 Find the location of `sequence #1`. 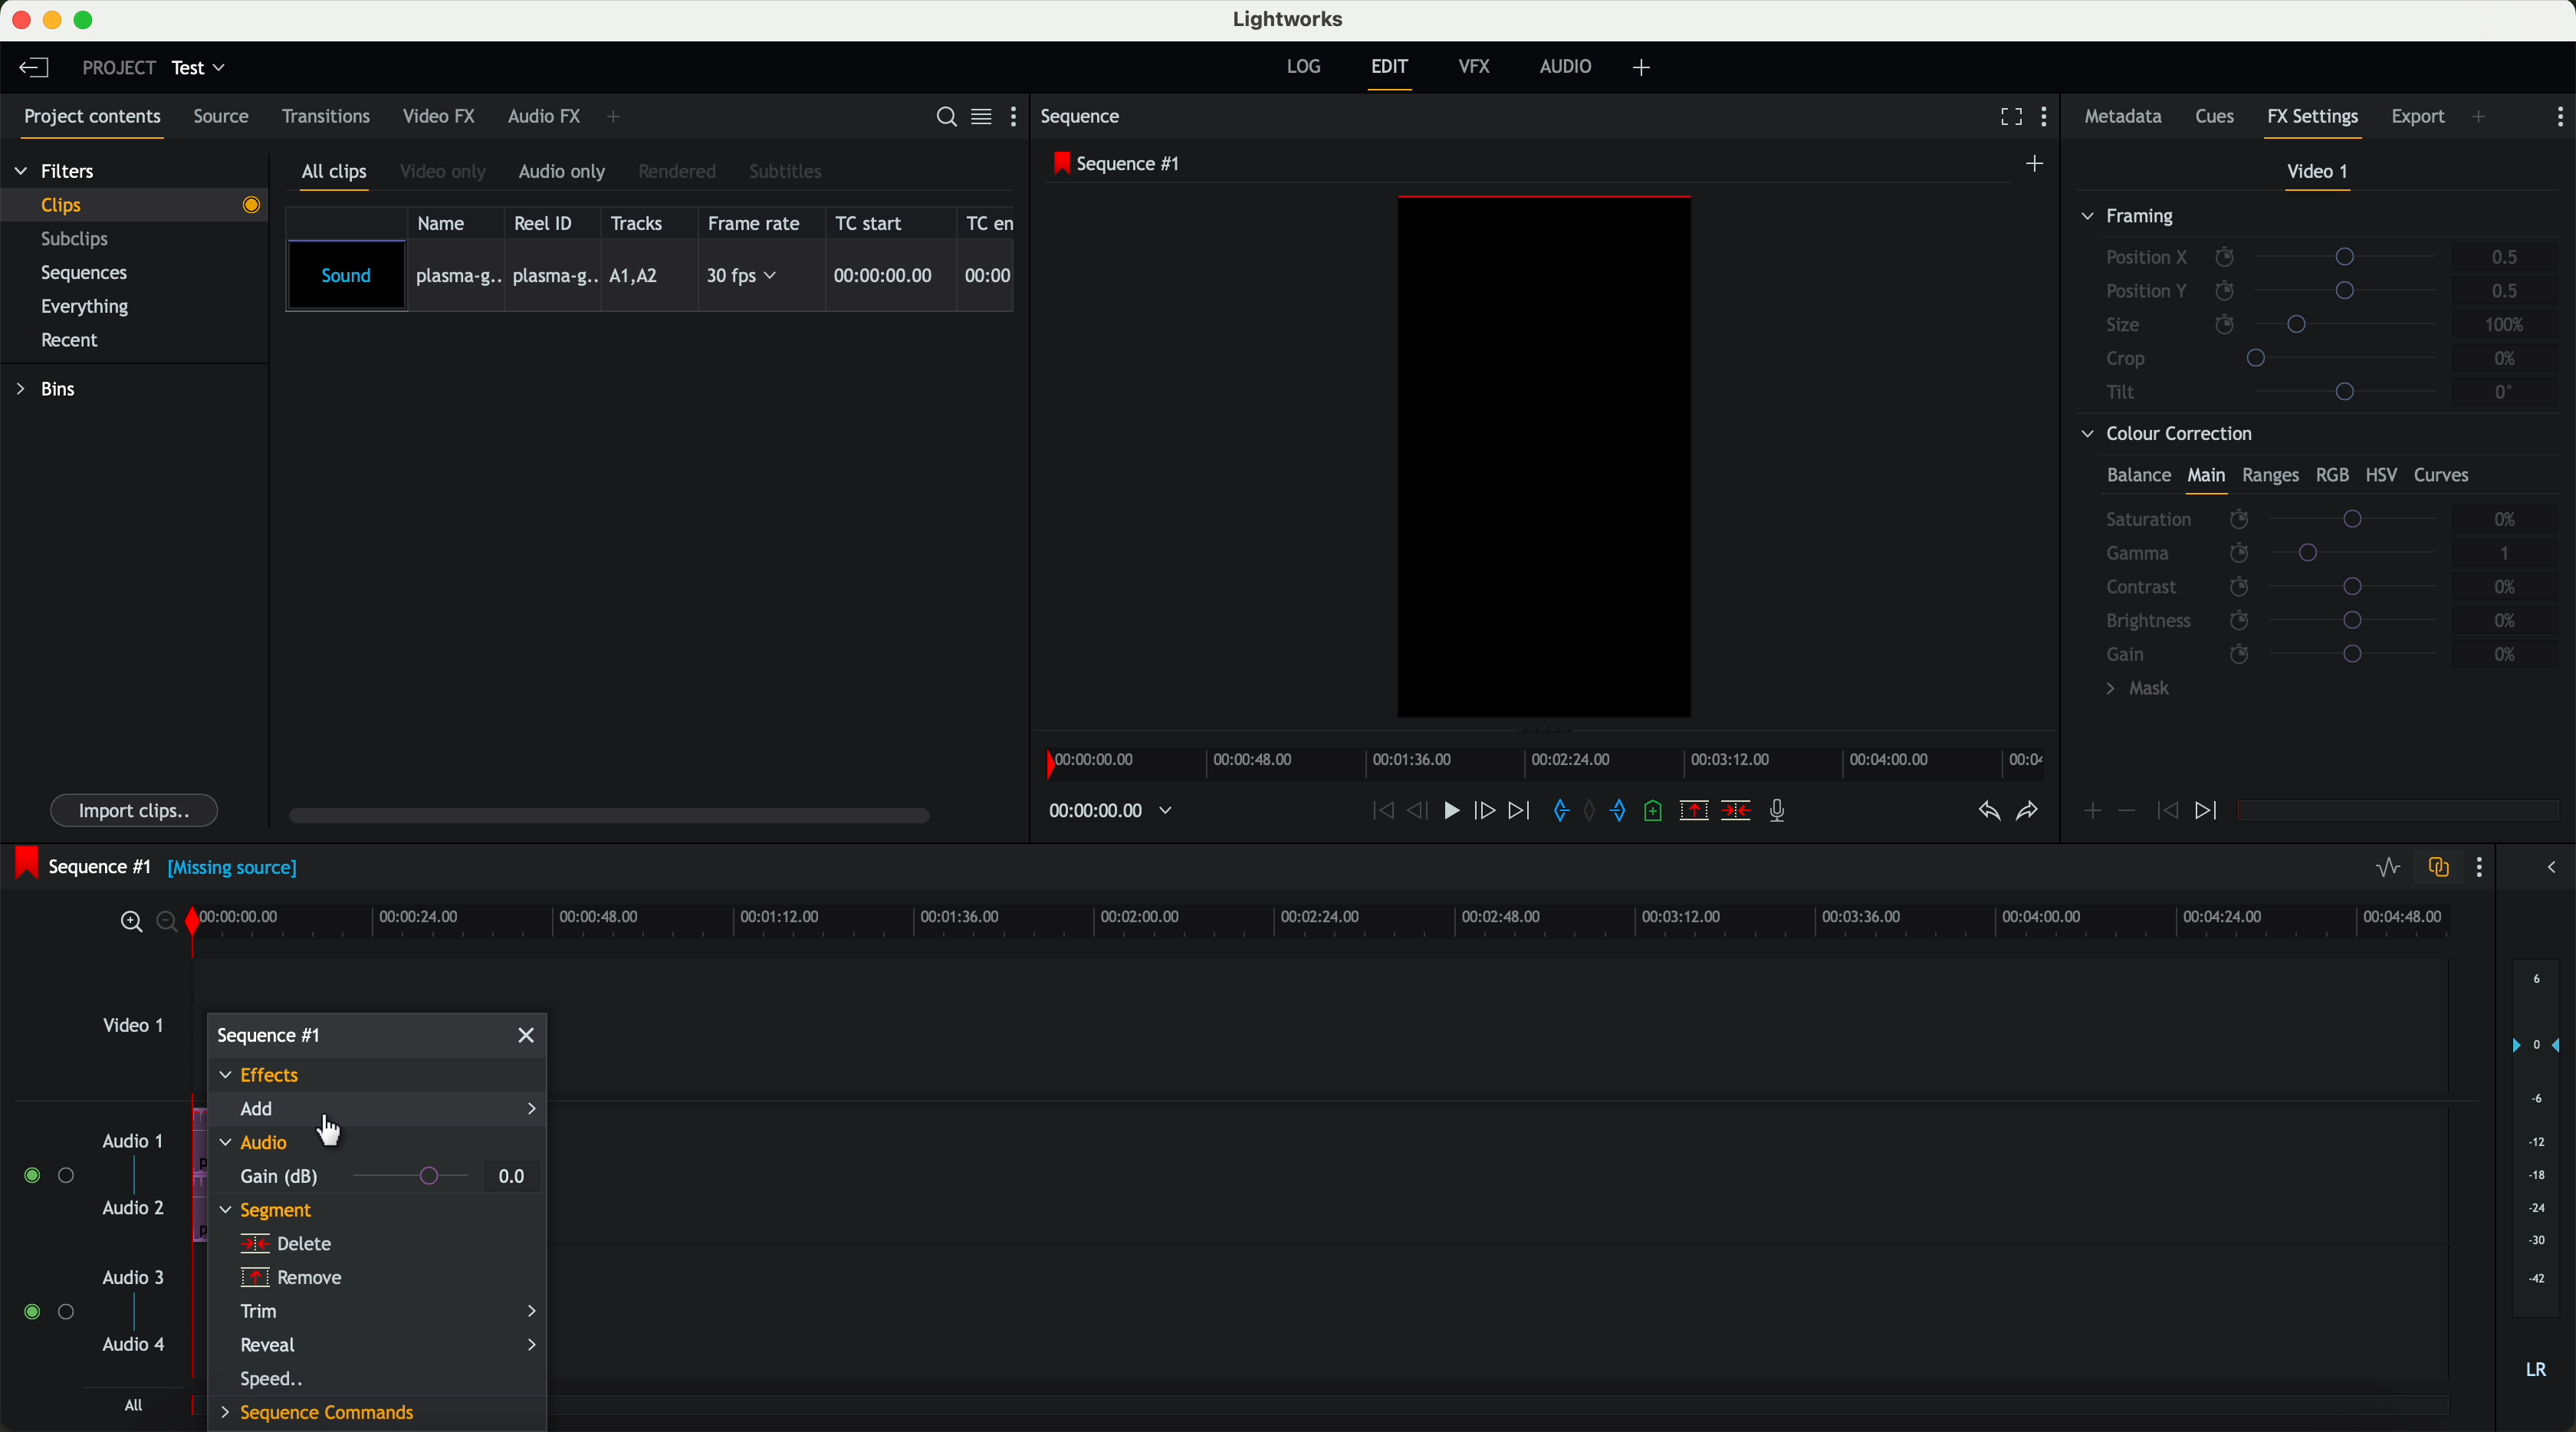

sequence #1 is located at coordinates (269, 1034).